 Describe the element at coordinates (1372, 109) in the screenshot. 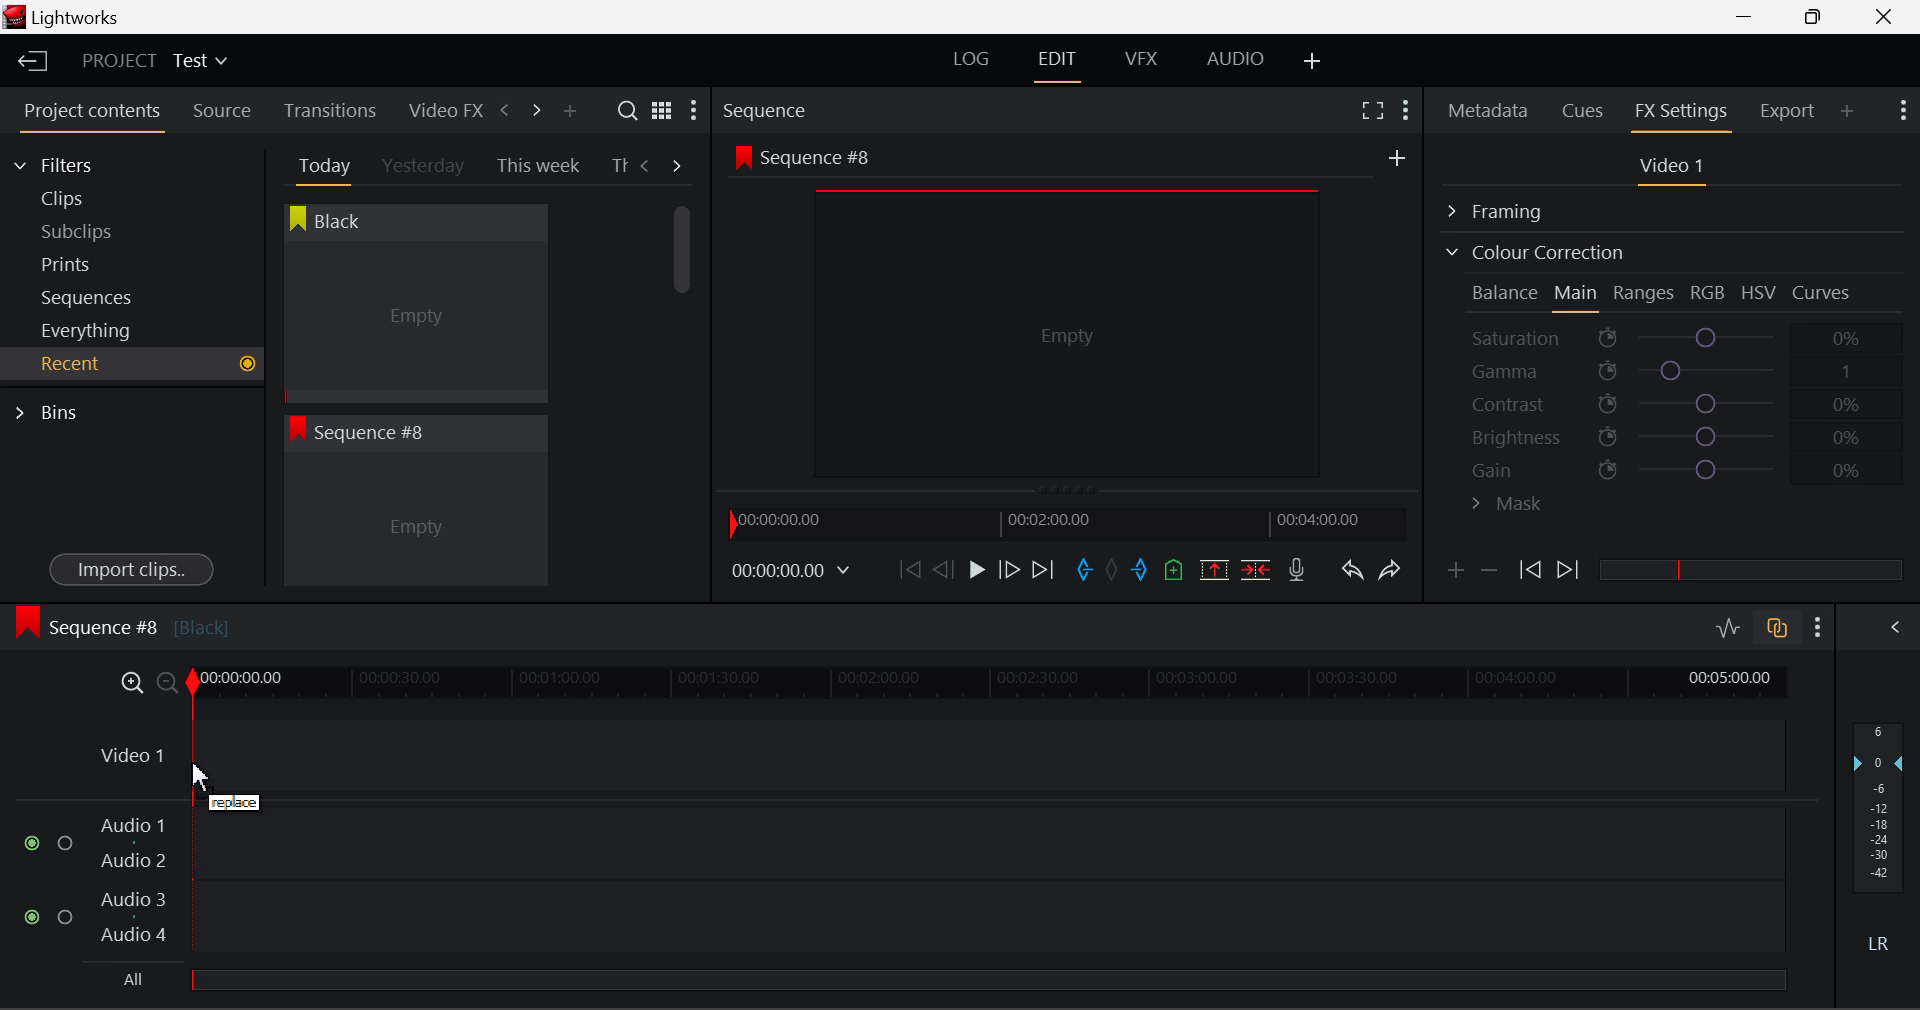

I see `Full Screen` at that location.